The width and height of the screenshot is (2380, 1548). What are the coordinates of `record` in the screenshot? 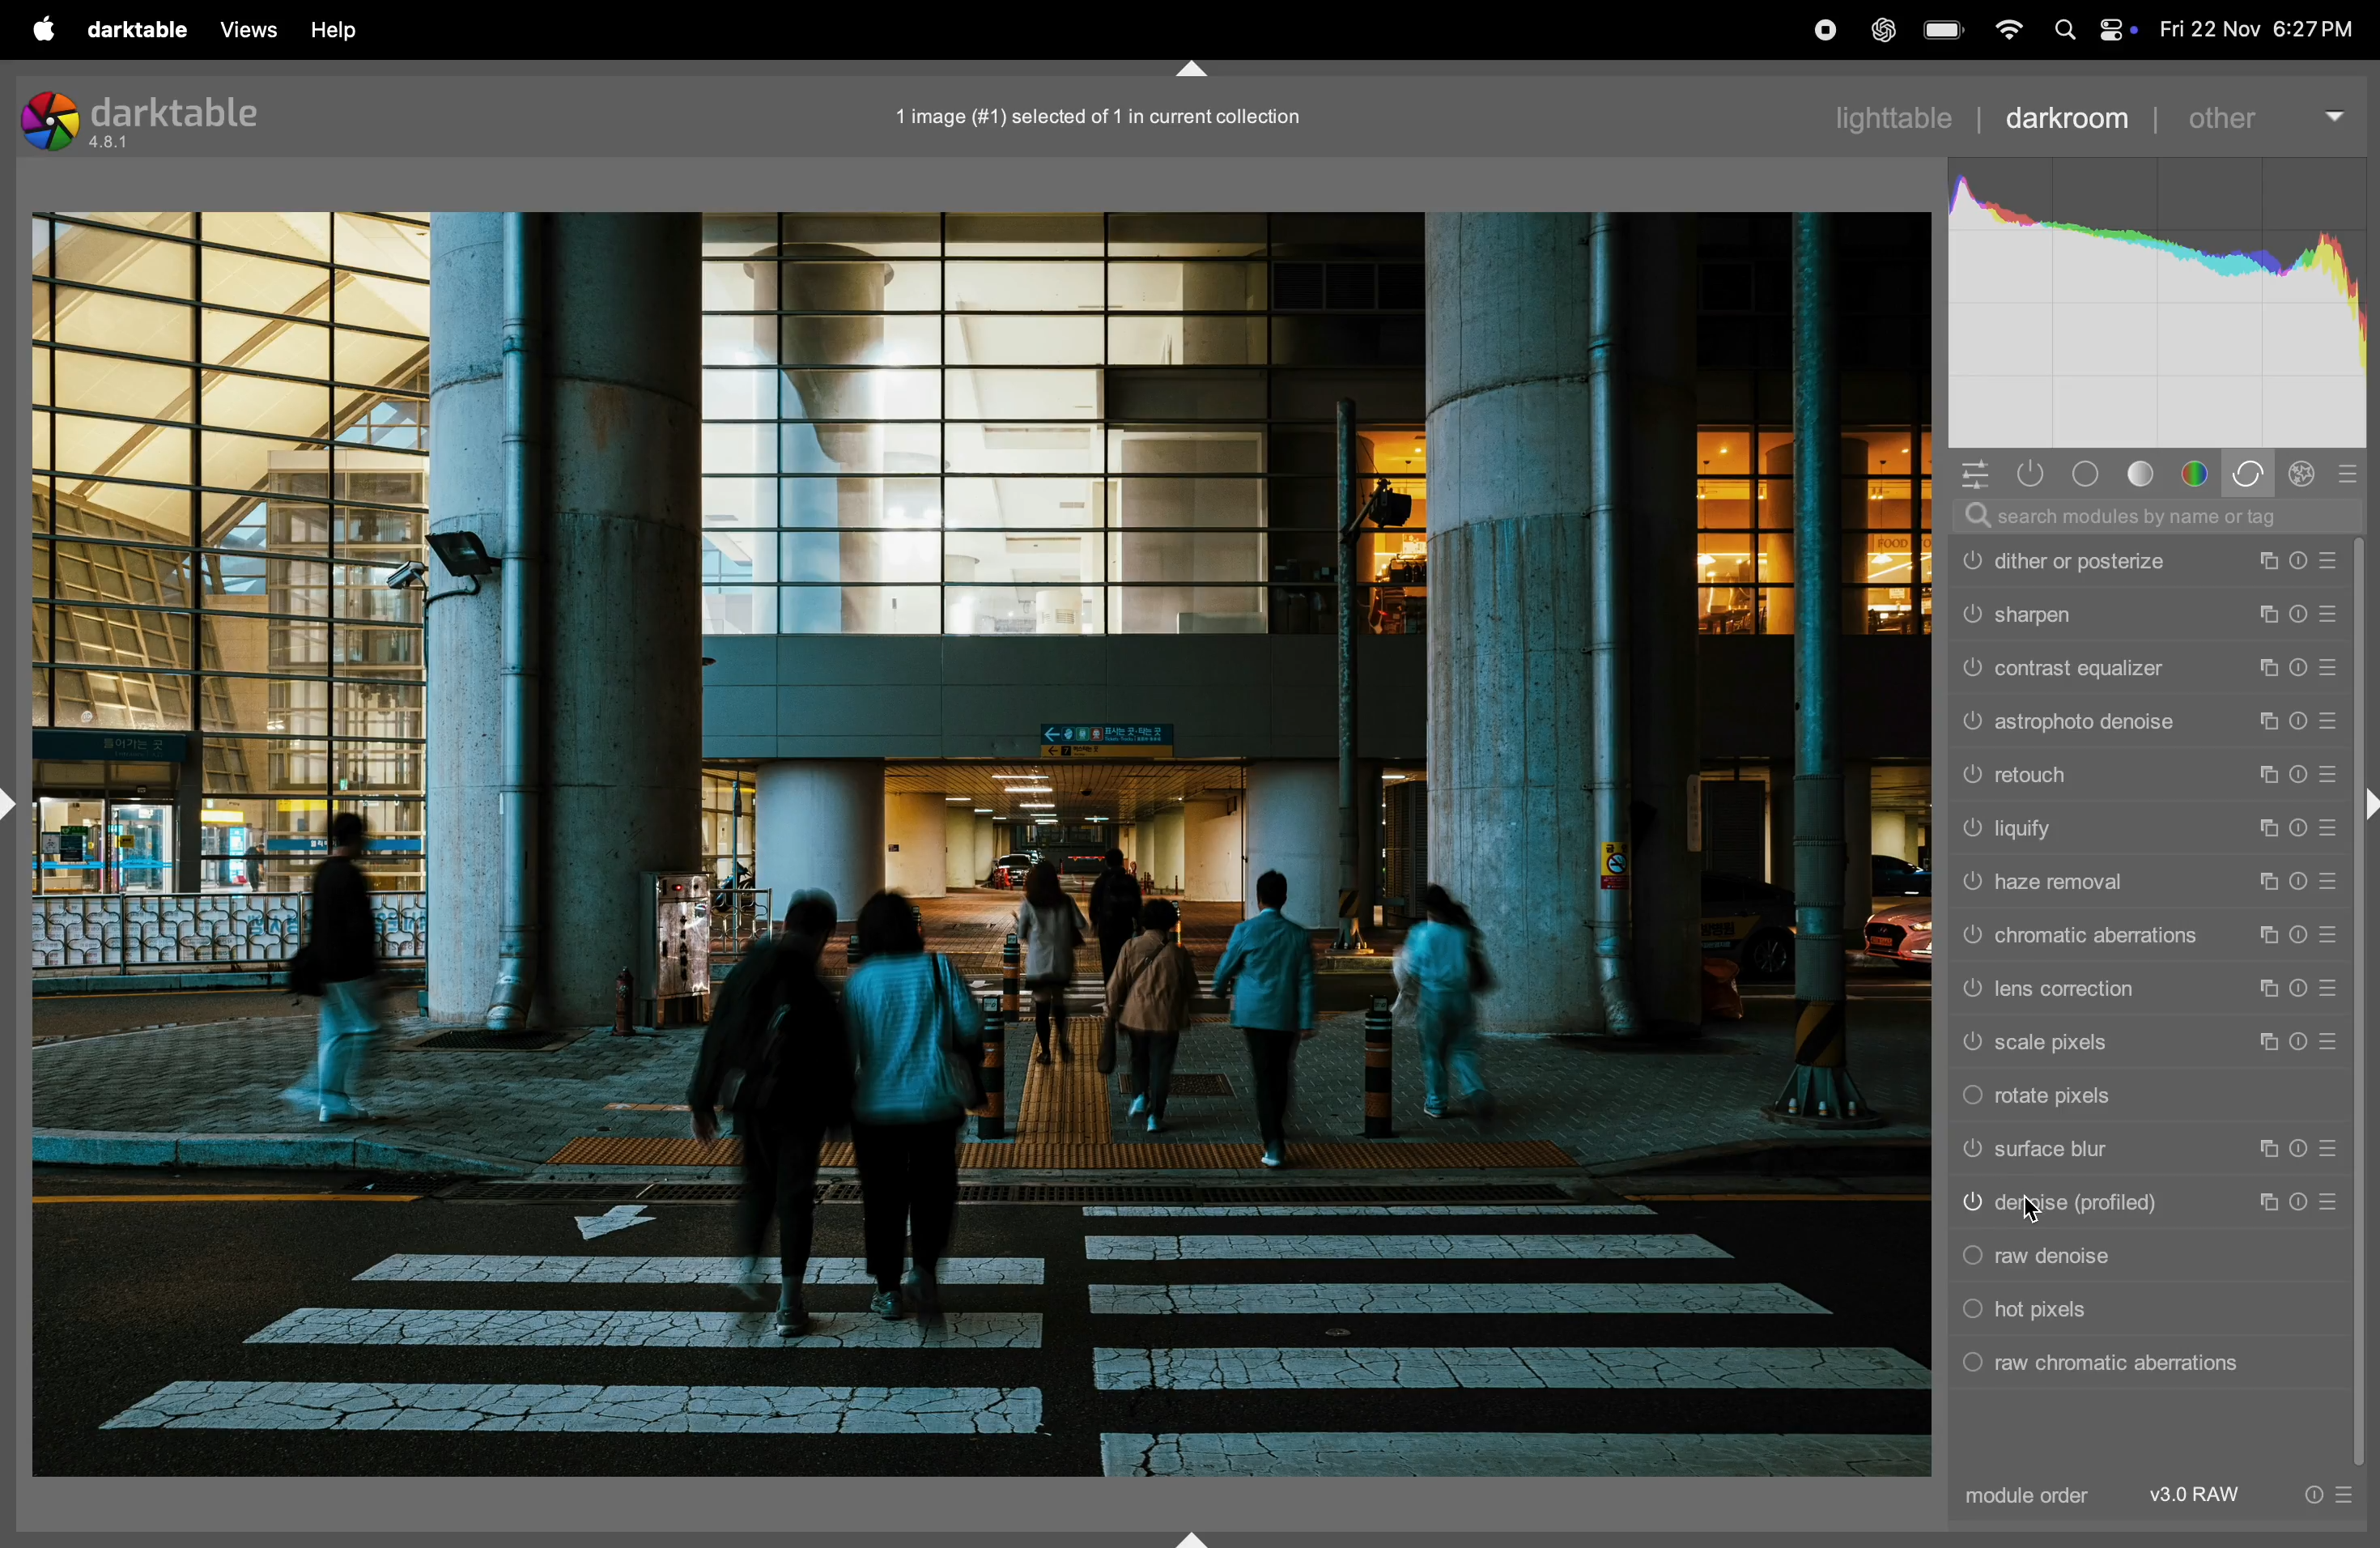 It's located at (1824, 28).